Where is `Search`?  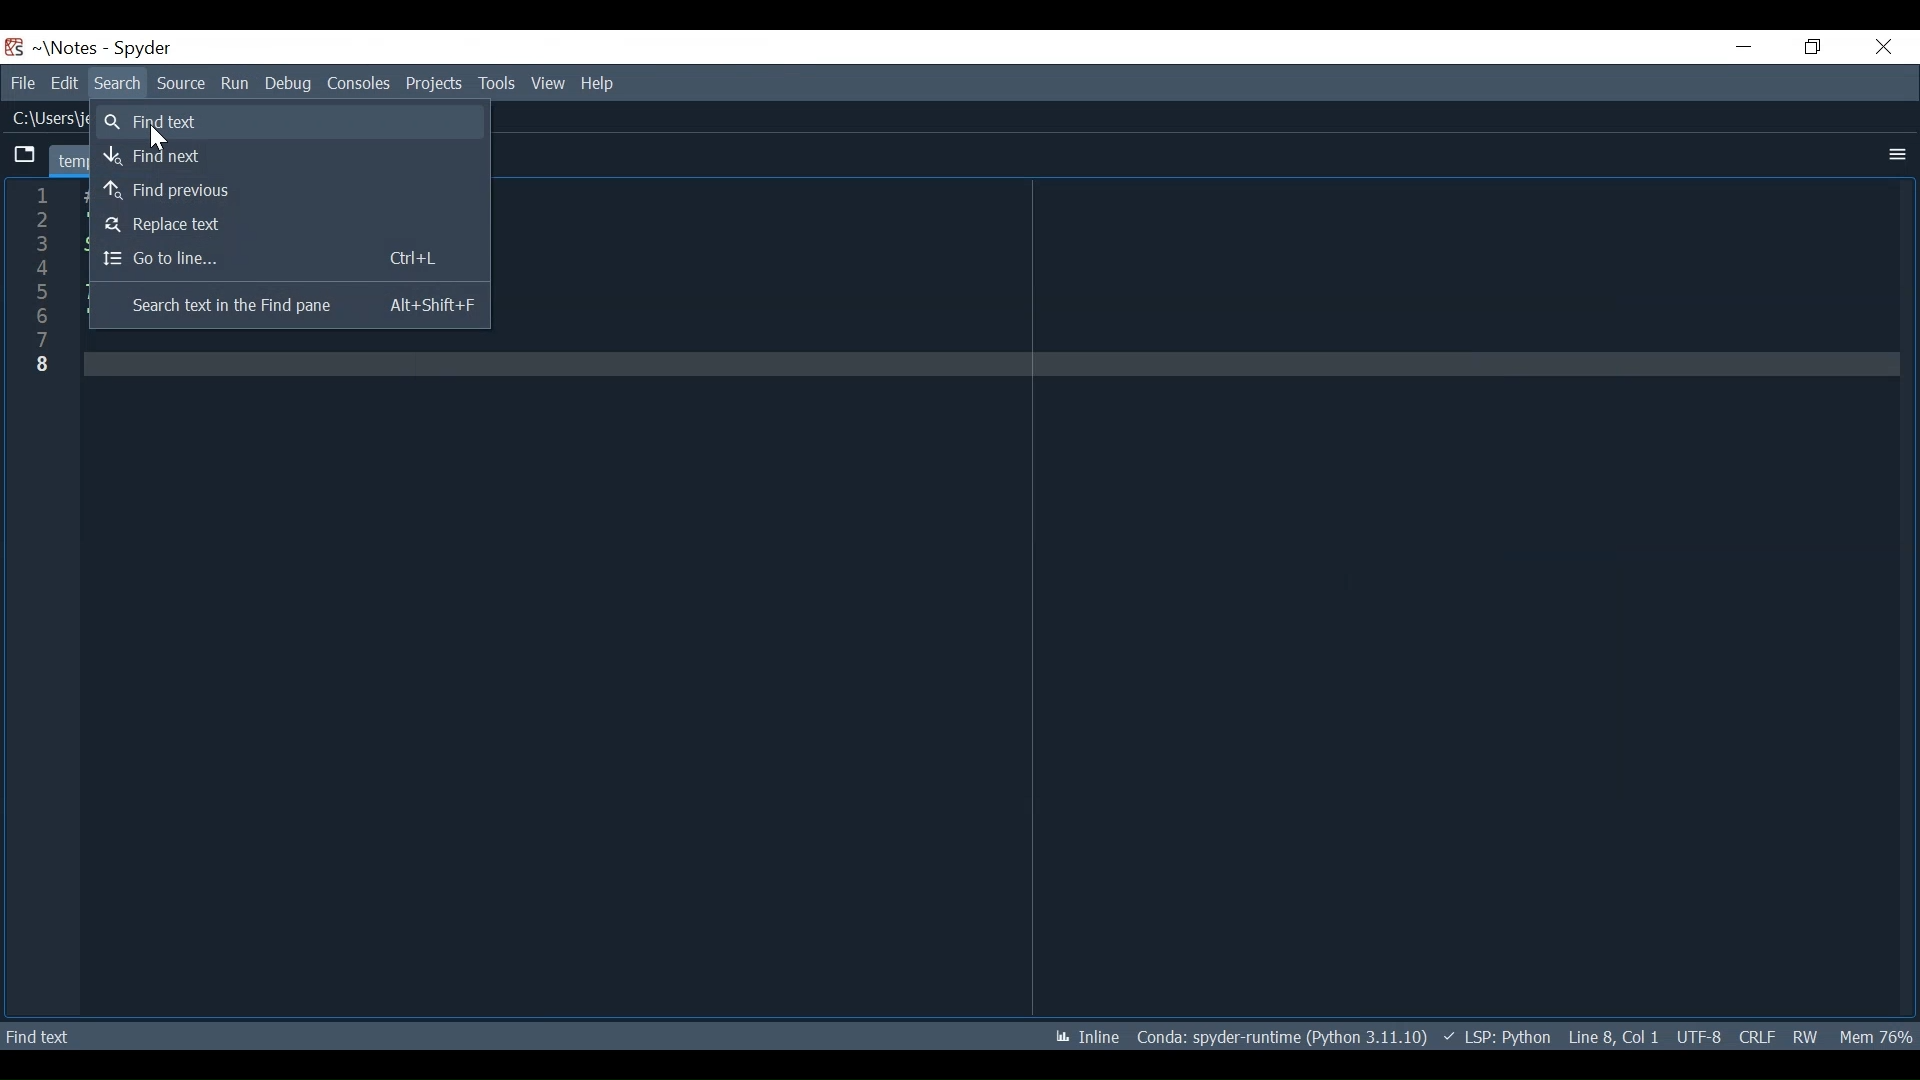
Search is located at coordinates (110, 83).